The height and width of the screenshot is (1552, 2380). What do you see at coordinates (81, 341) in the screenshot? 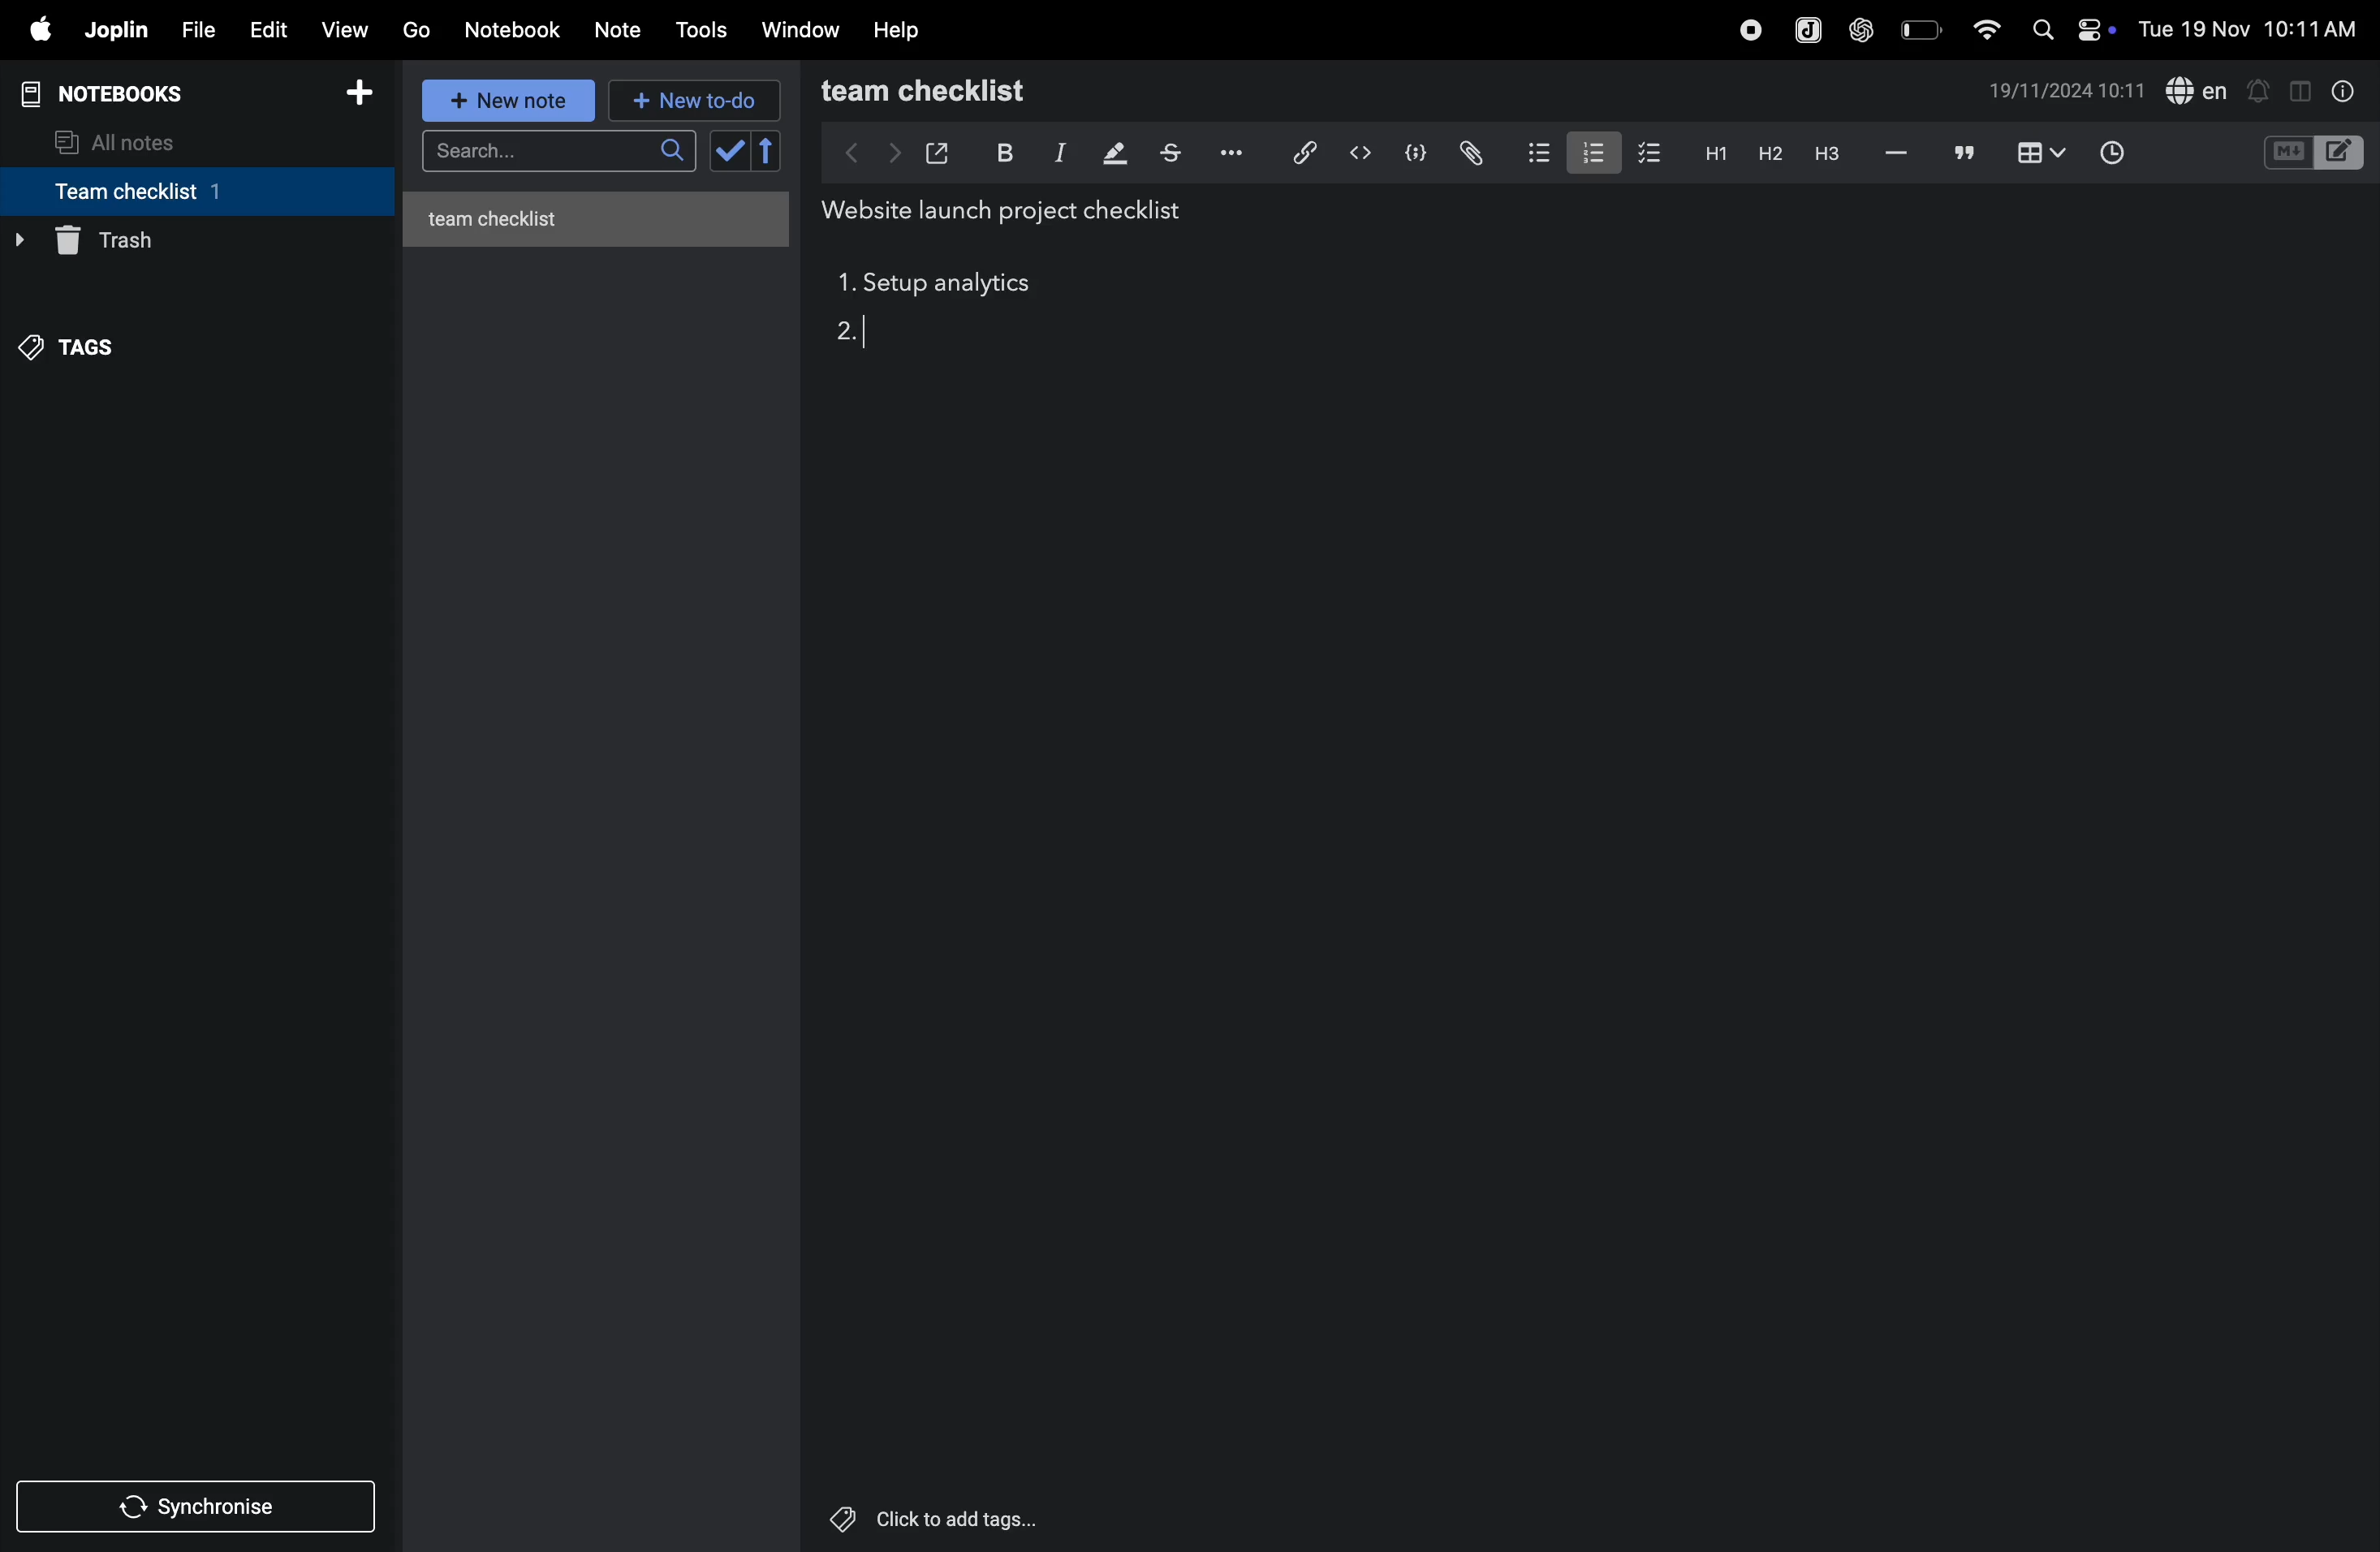
I see `tags` at bounding box center [81, 341].